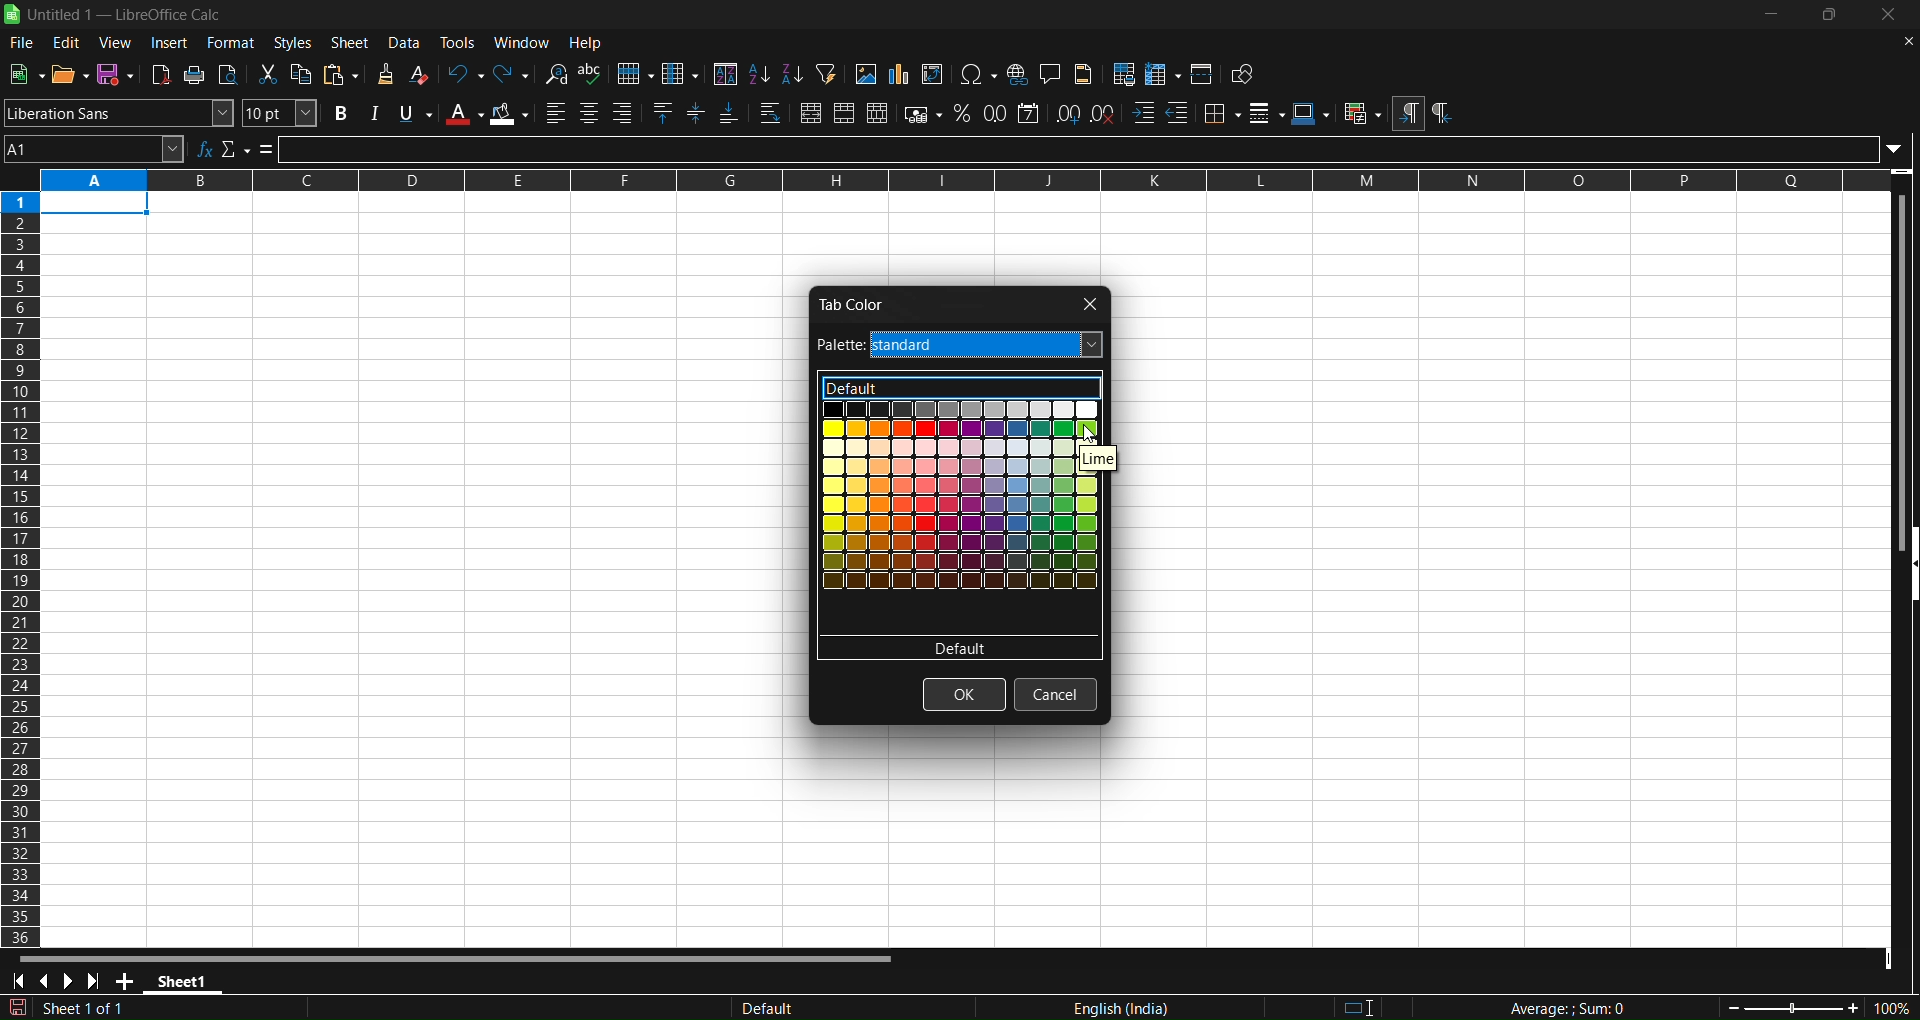  What do you see at coordinates (1093, 435) in the screenshot?
I see `click lime color` at bounding box center [1093, 435].